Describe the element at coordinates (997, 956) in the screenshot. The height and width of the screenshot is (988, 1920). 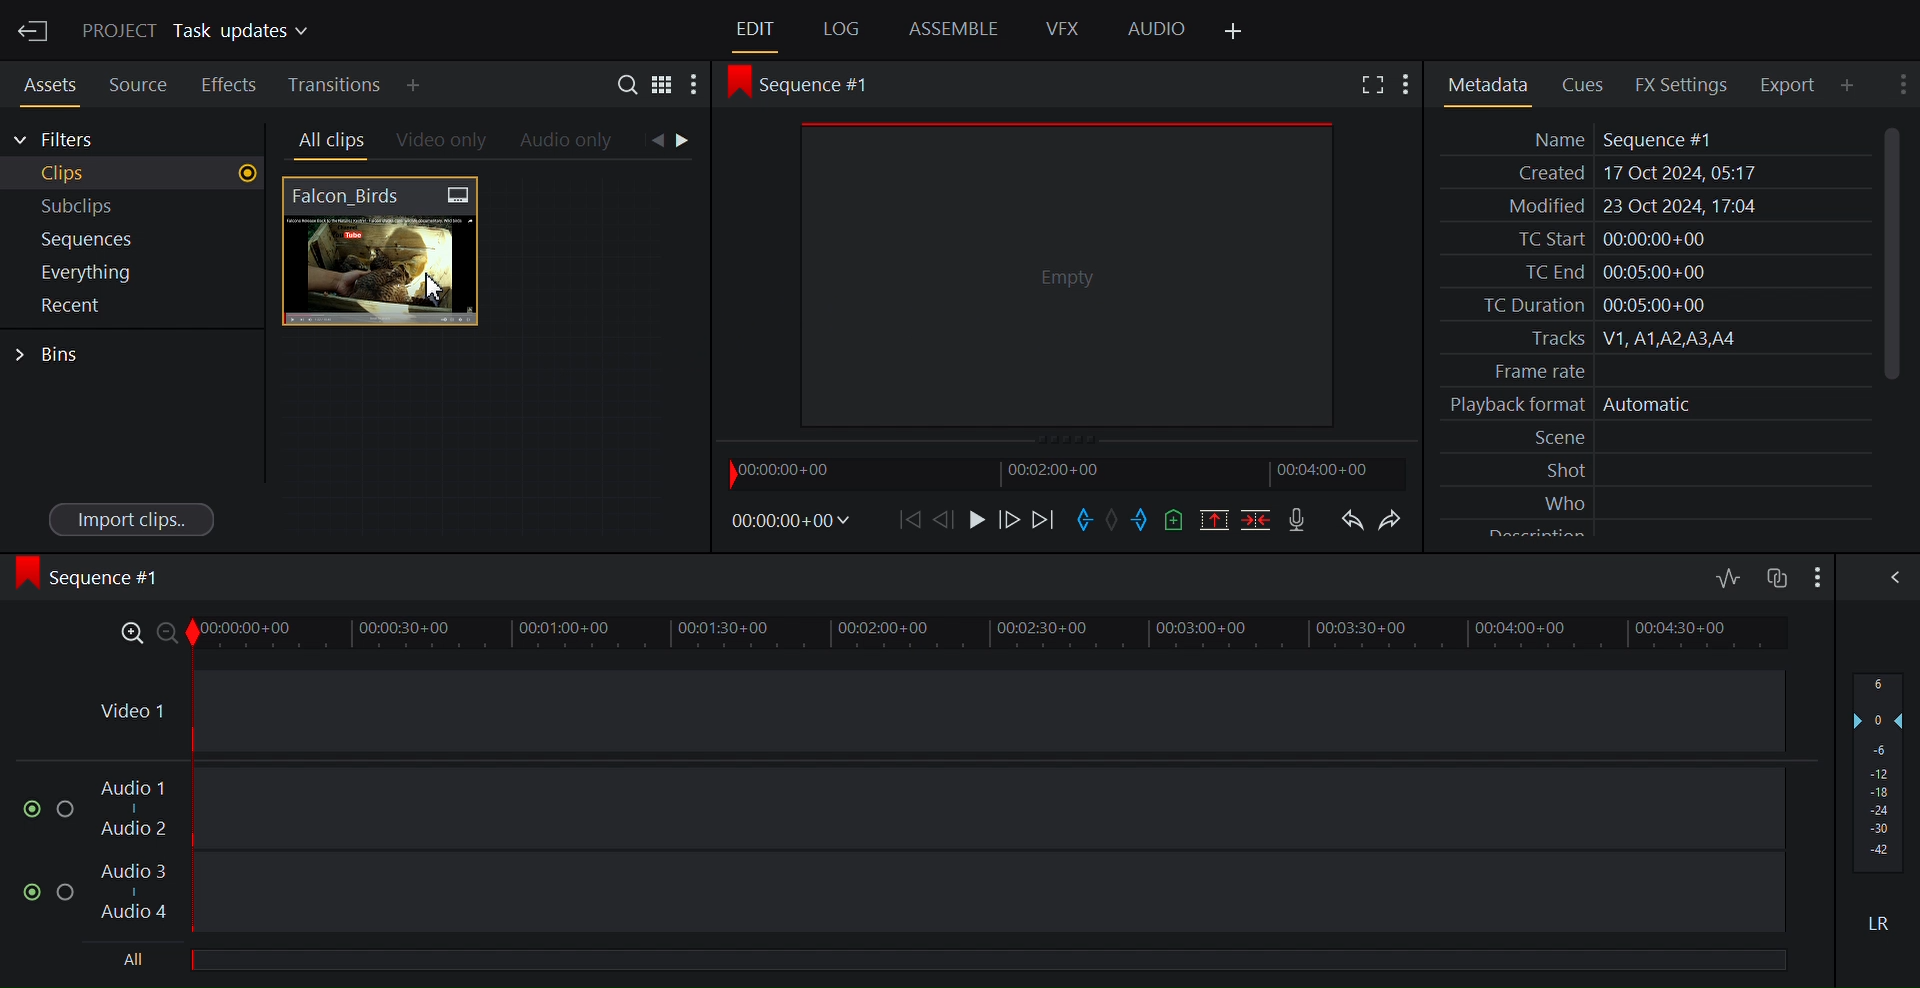
I see `All` at that location.